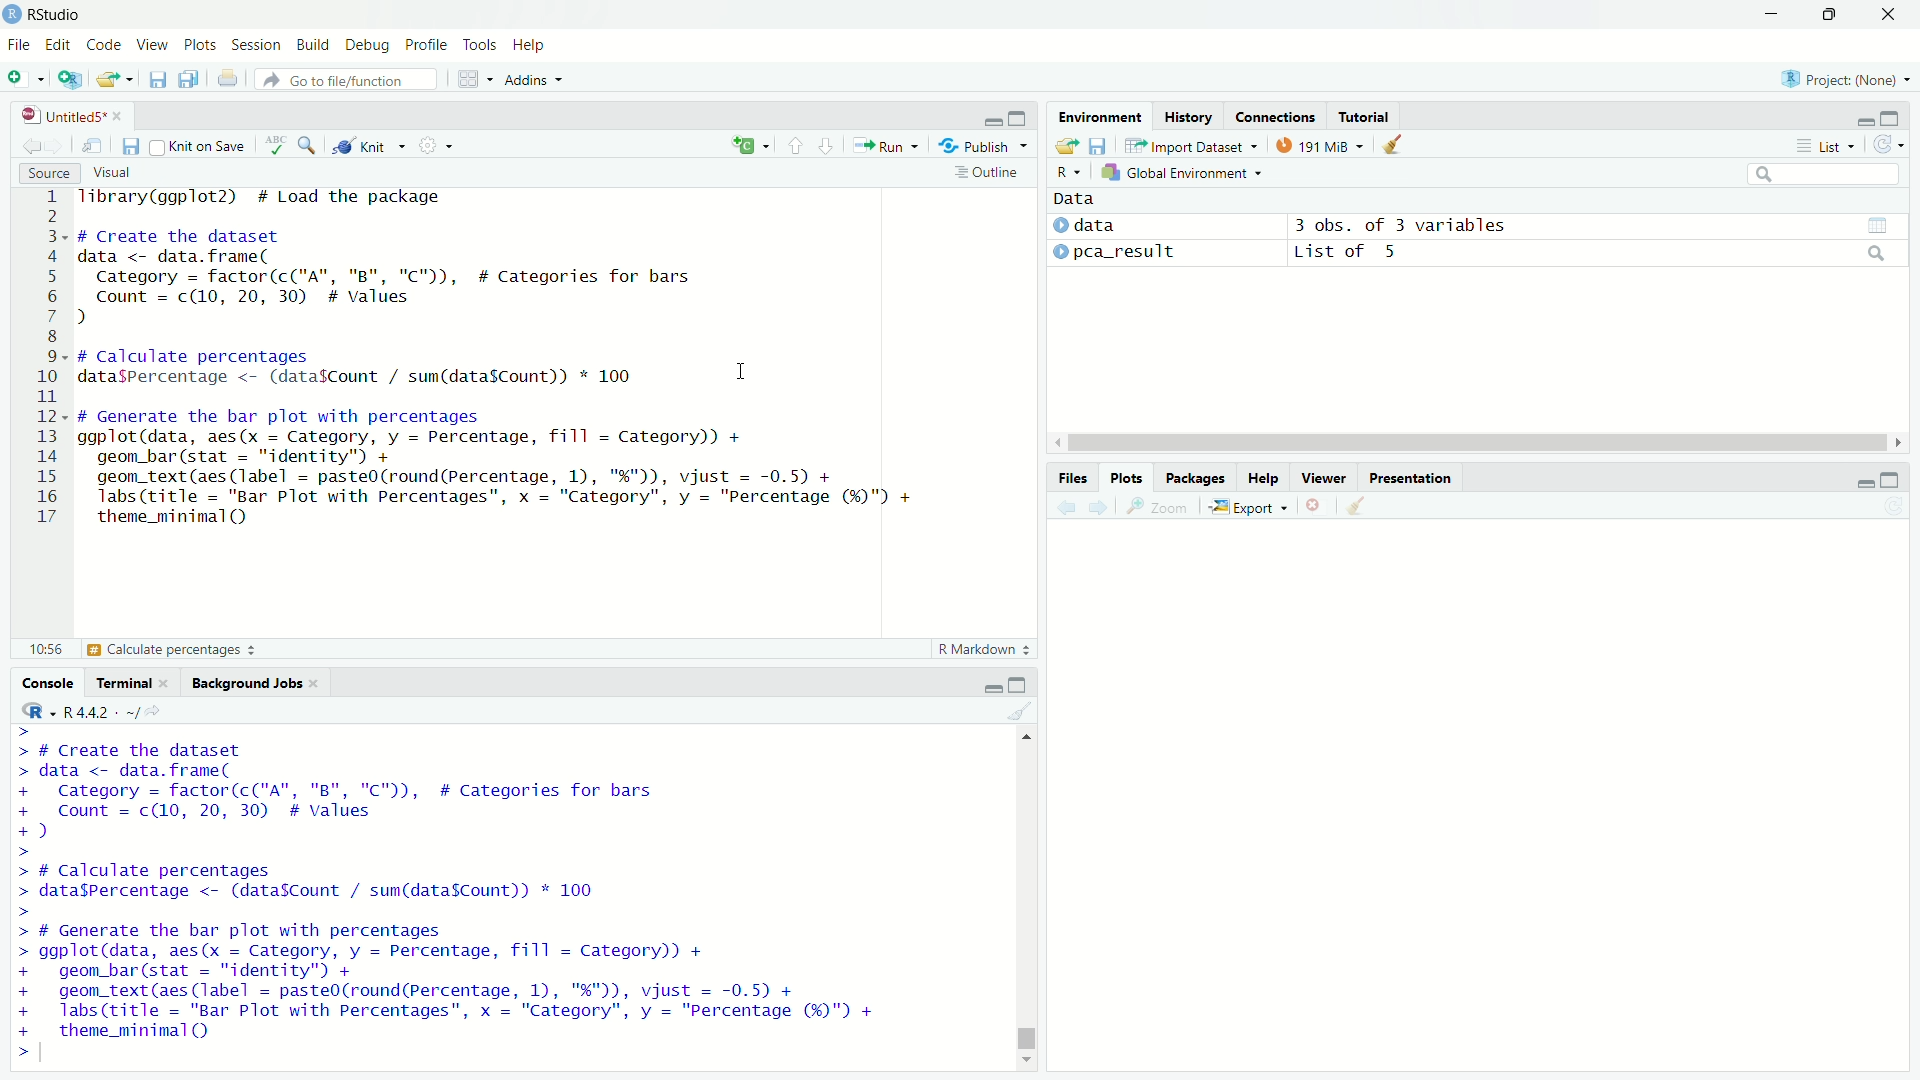 The image size is (1920, 1080). Describe the element at coordinates (50, 359) in the screenshot. I see `lines` at that location.